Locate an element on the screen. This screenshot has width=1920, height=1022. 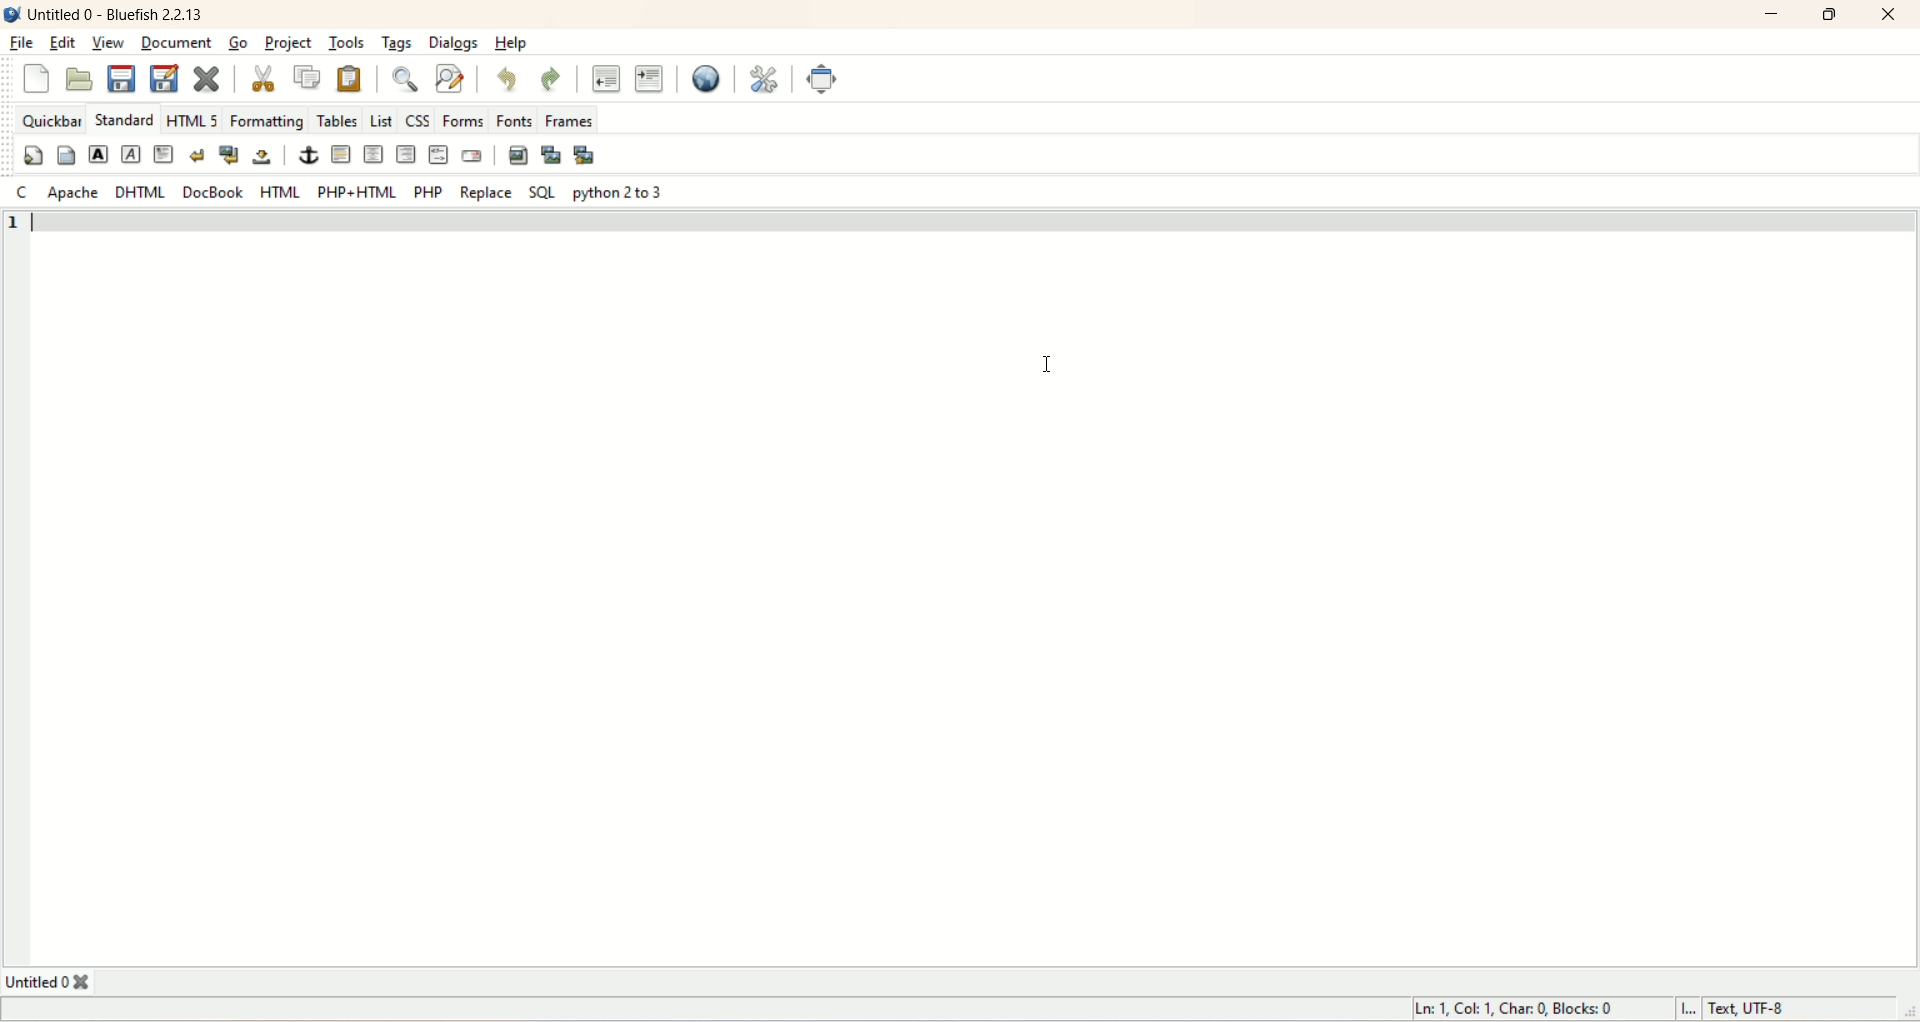
python 2 to 3 is located at coordinates (622, 192).